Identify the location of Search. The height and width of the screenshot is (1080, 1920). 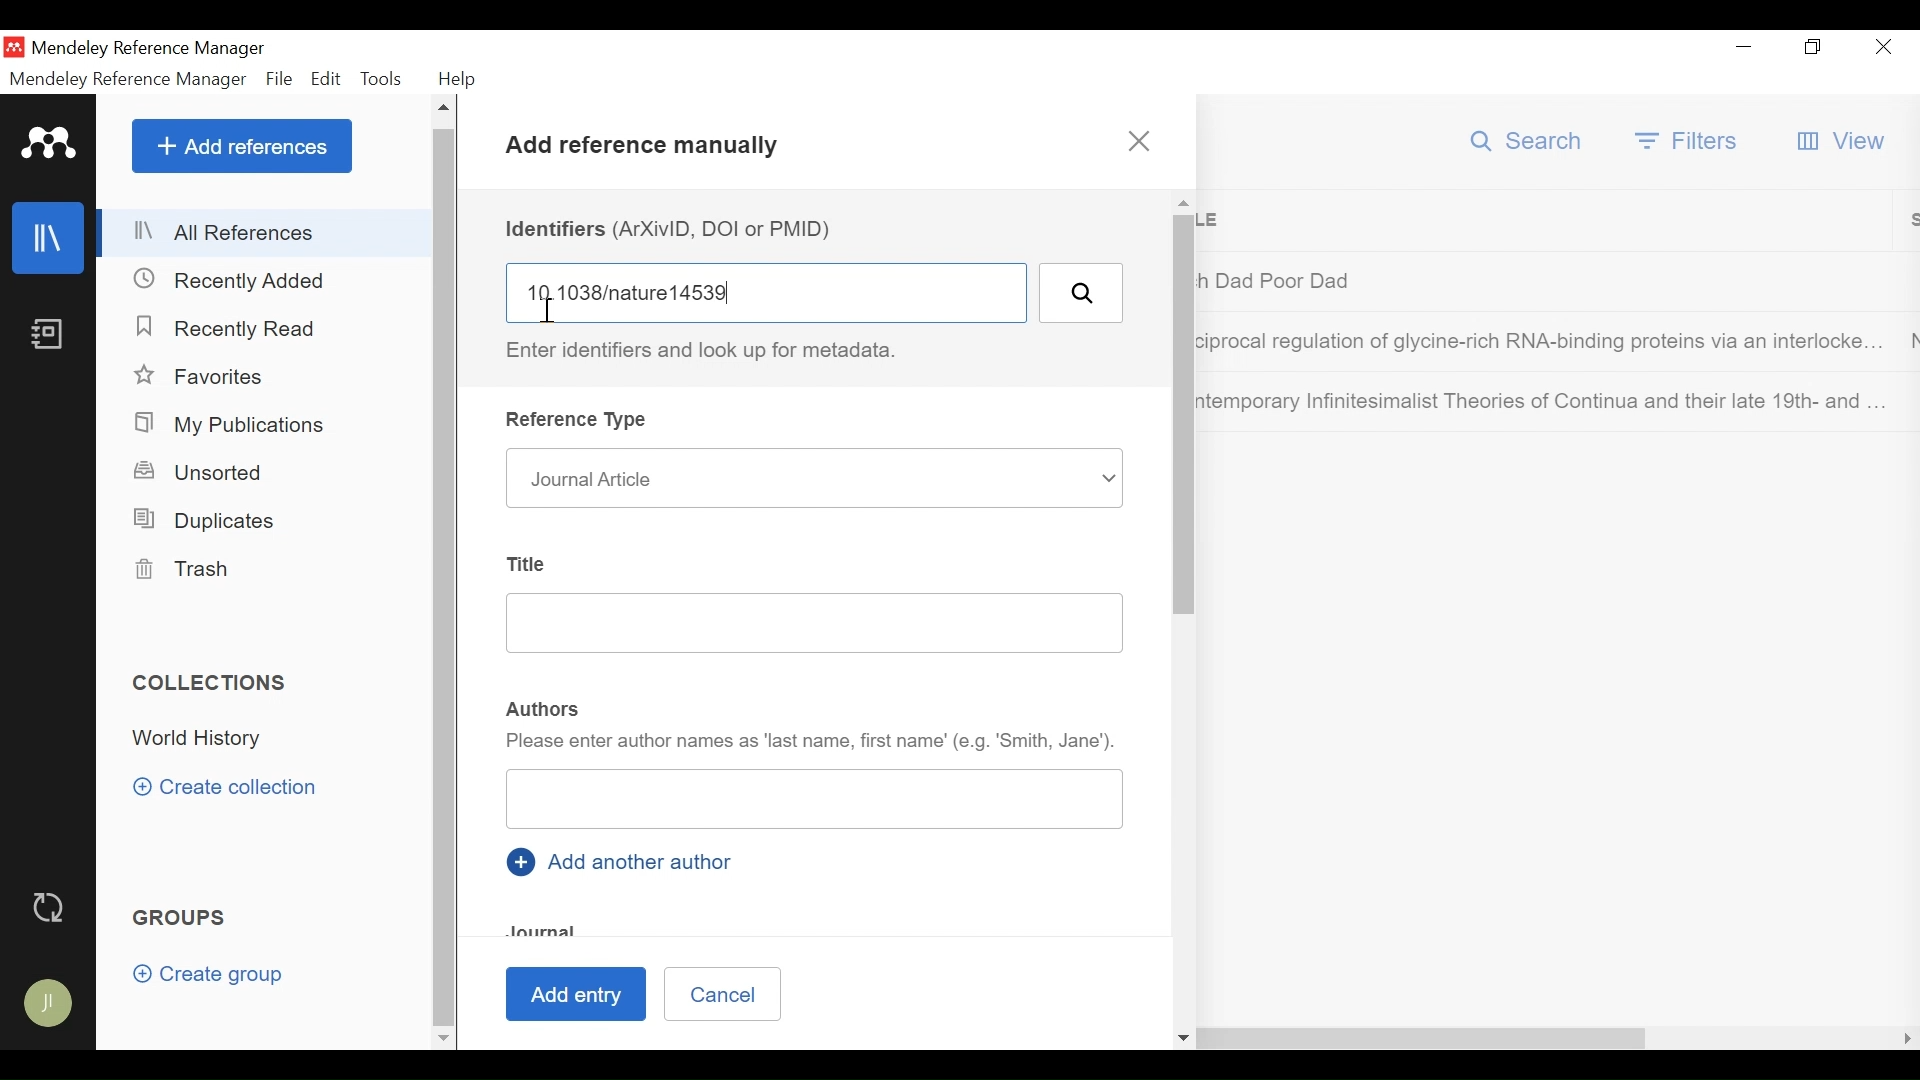
(1526, 141).